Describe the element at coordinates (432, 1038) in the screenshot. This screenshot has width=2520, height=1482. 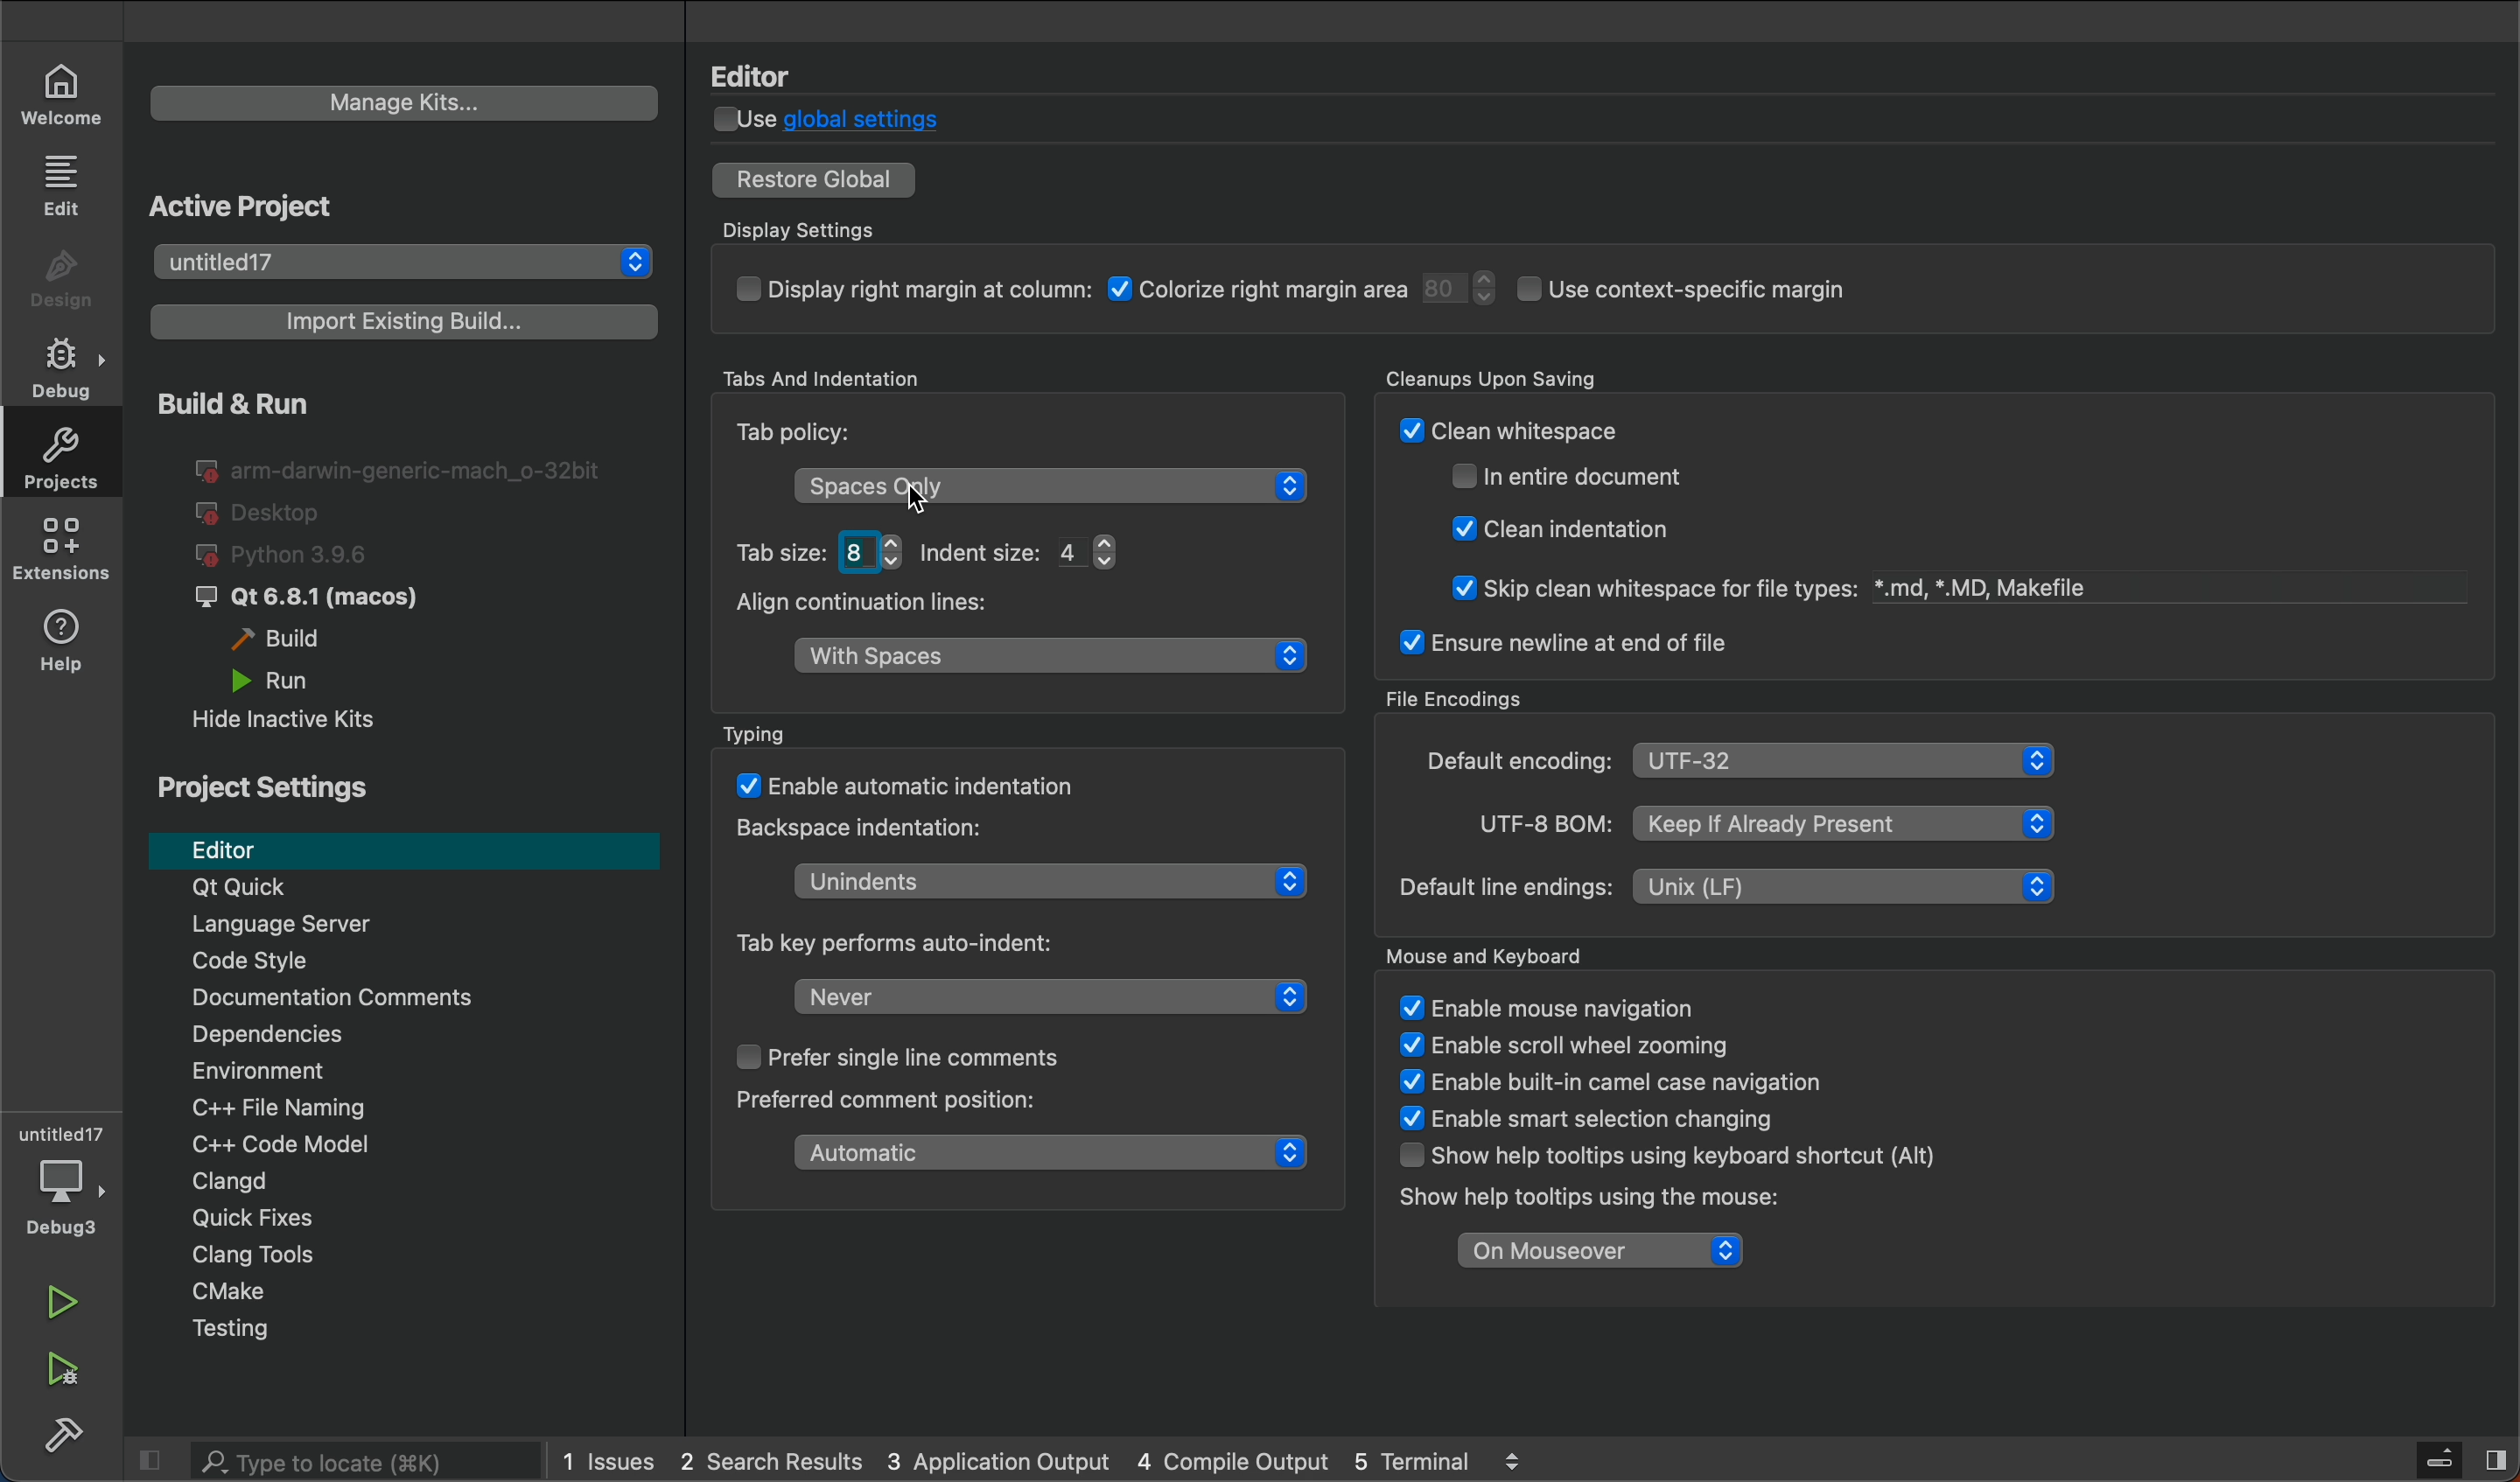
I see `Dependencies ` at that location.